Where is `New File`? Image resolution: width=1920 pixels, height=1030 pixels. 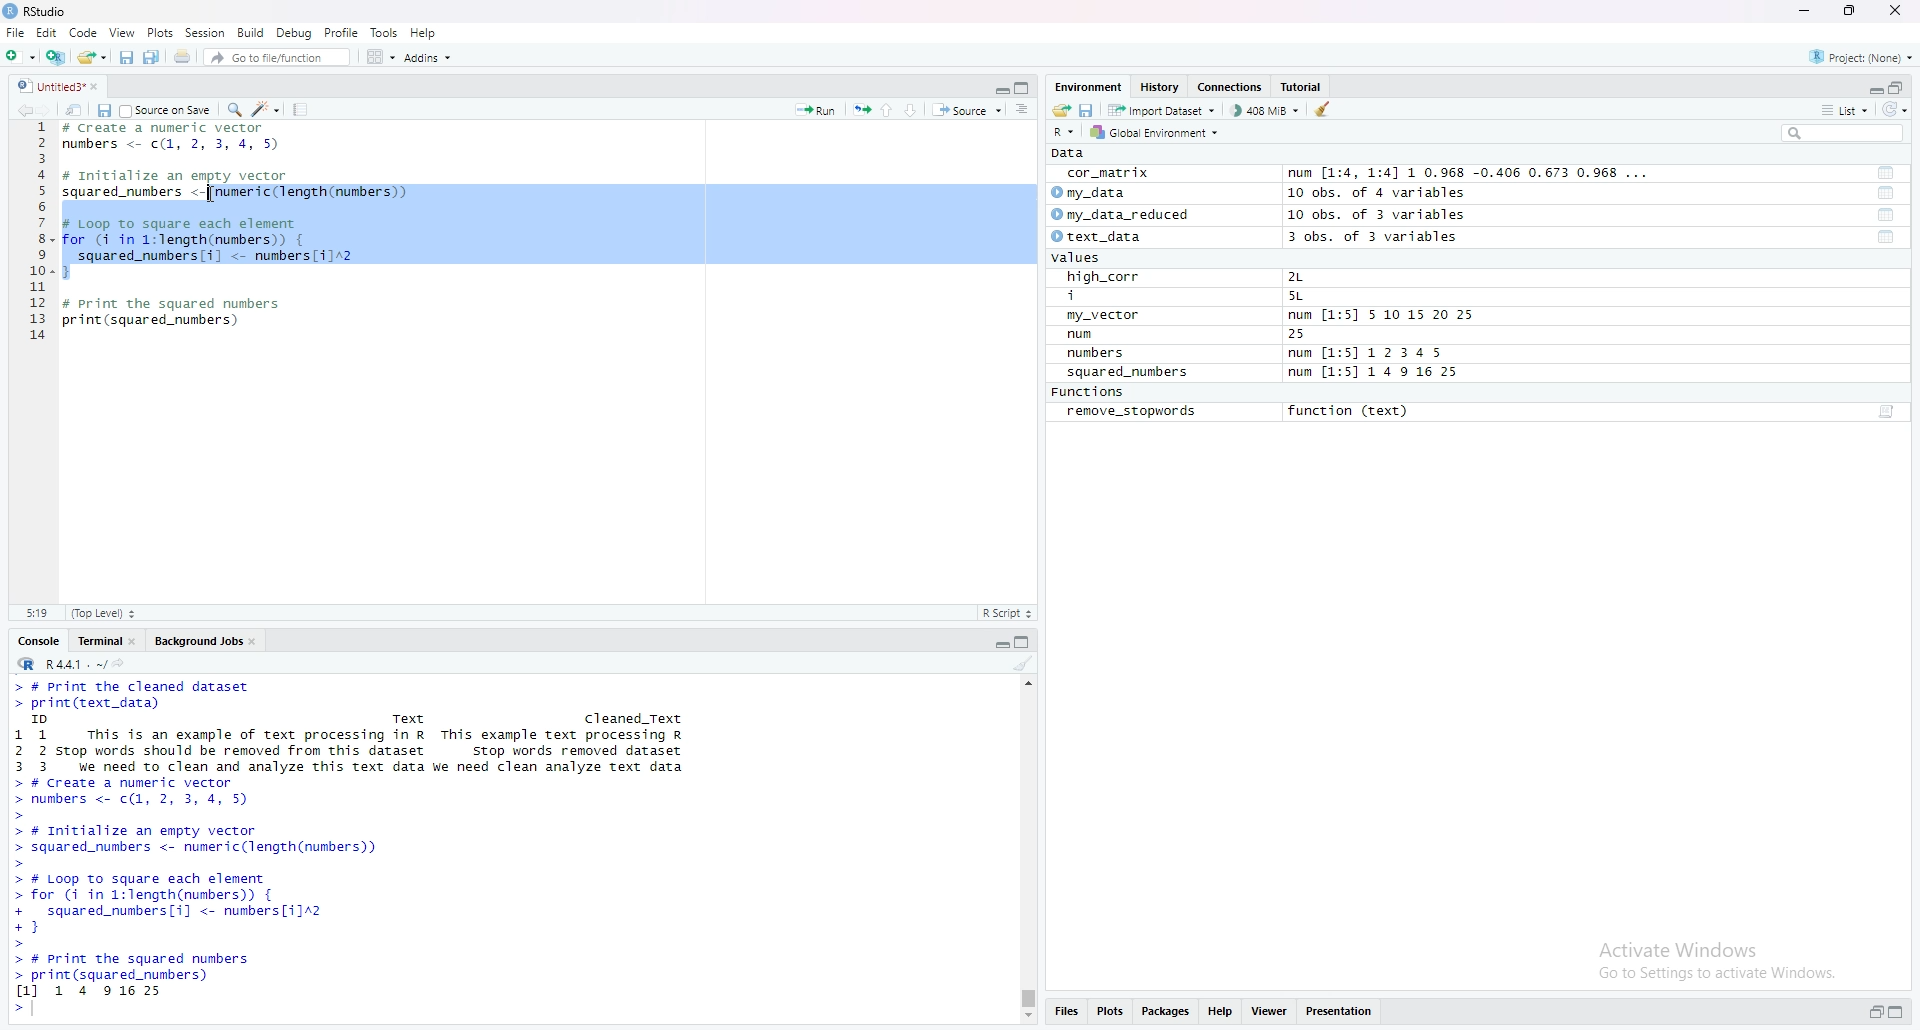 New File is located at coordinates (19, 54).